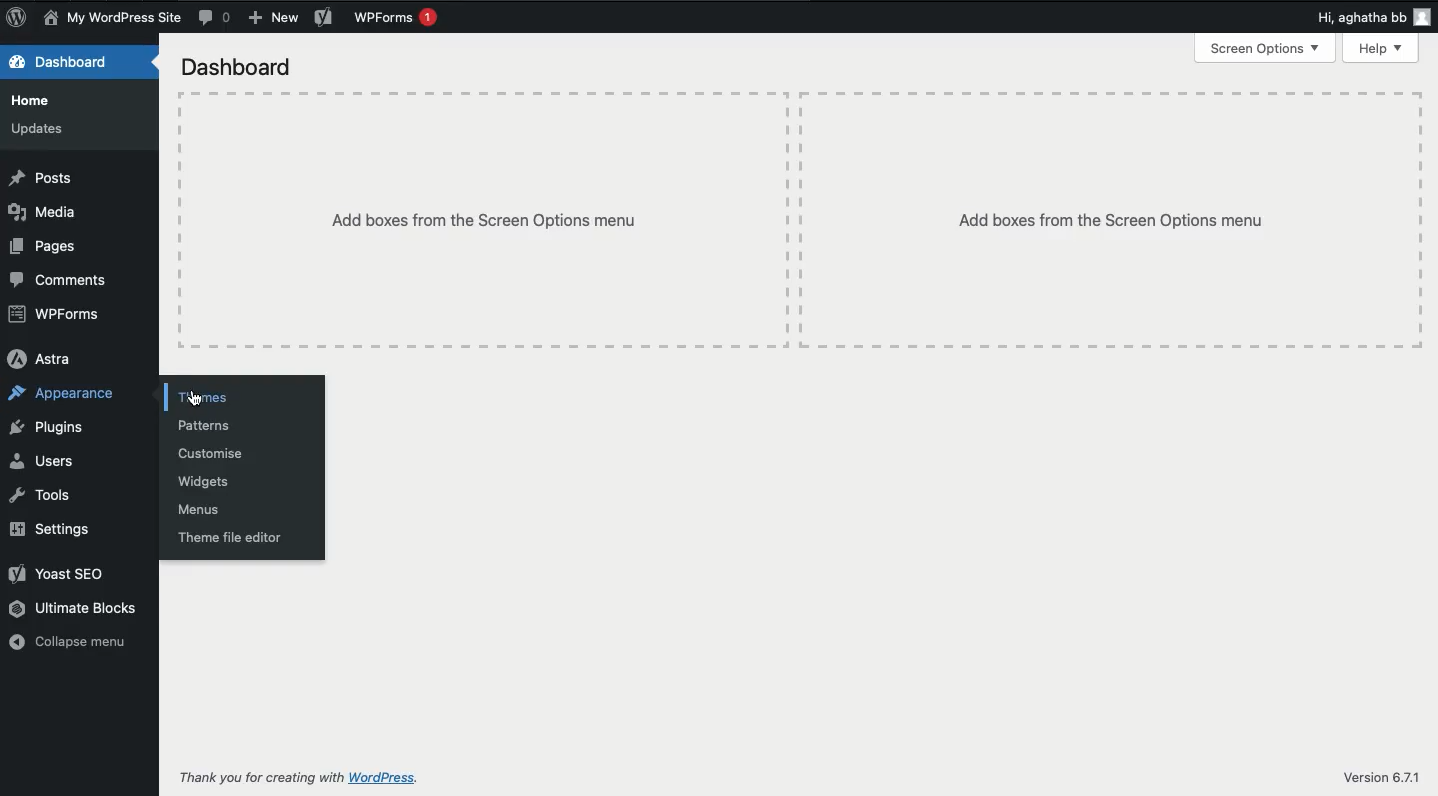  What do you see at coordinates (62, 279) in the screenshot?
I see `Comments` at bounding box center [62, 279].